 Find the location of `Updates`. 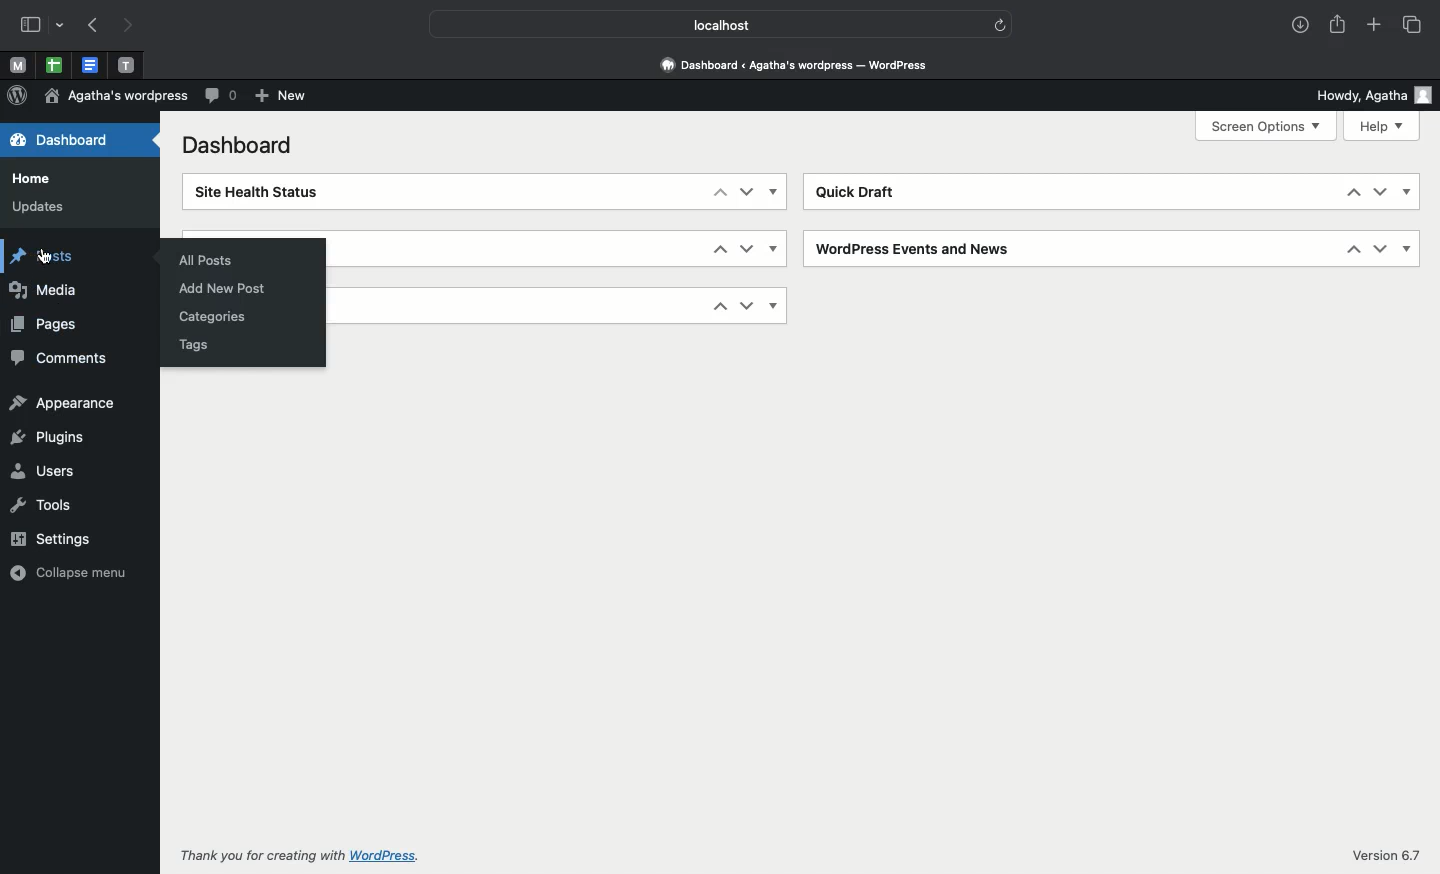

Updates is located at coordinates (37, 207).